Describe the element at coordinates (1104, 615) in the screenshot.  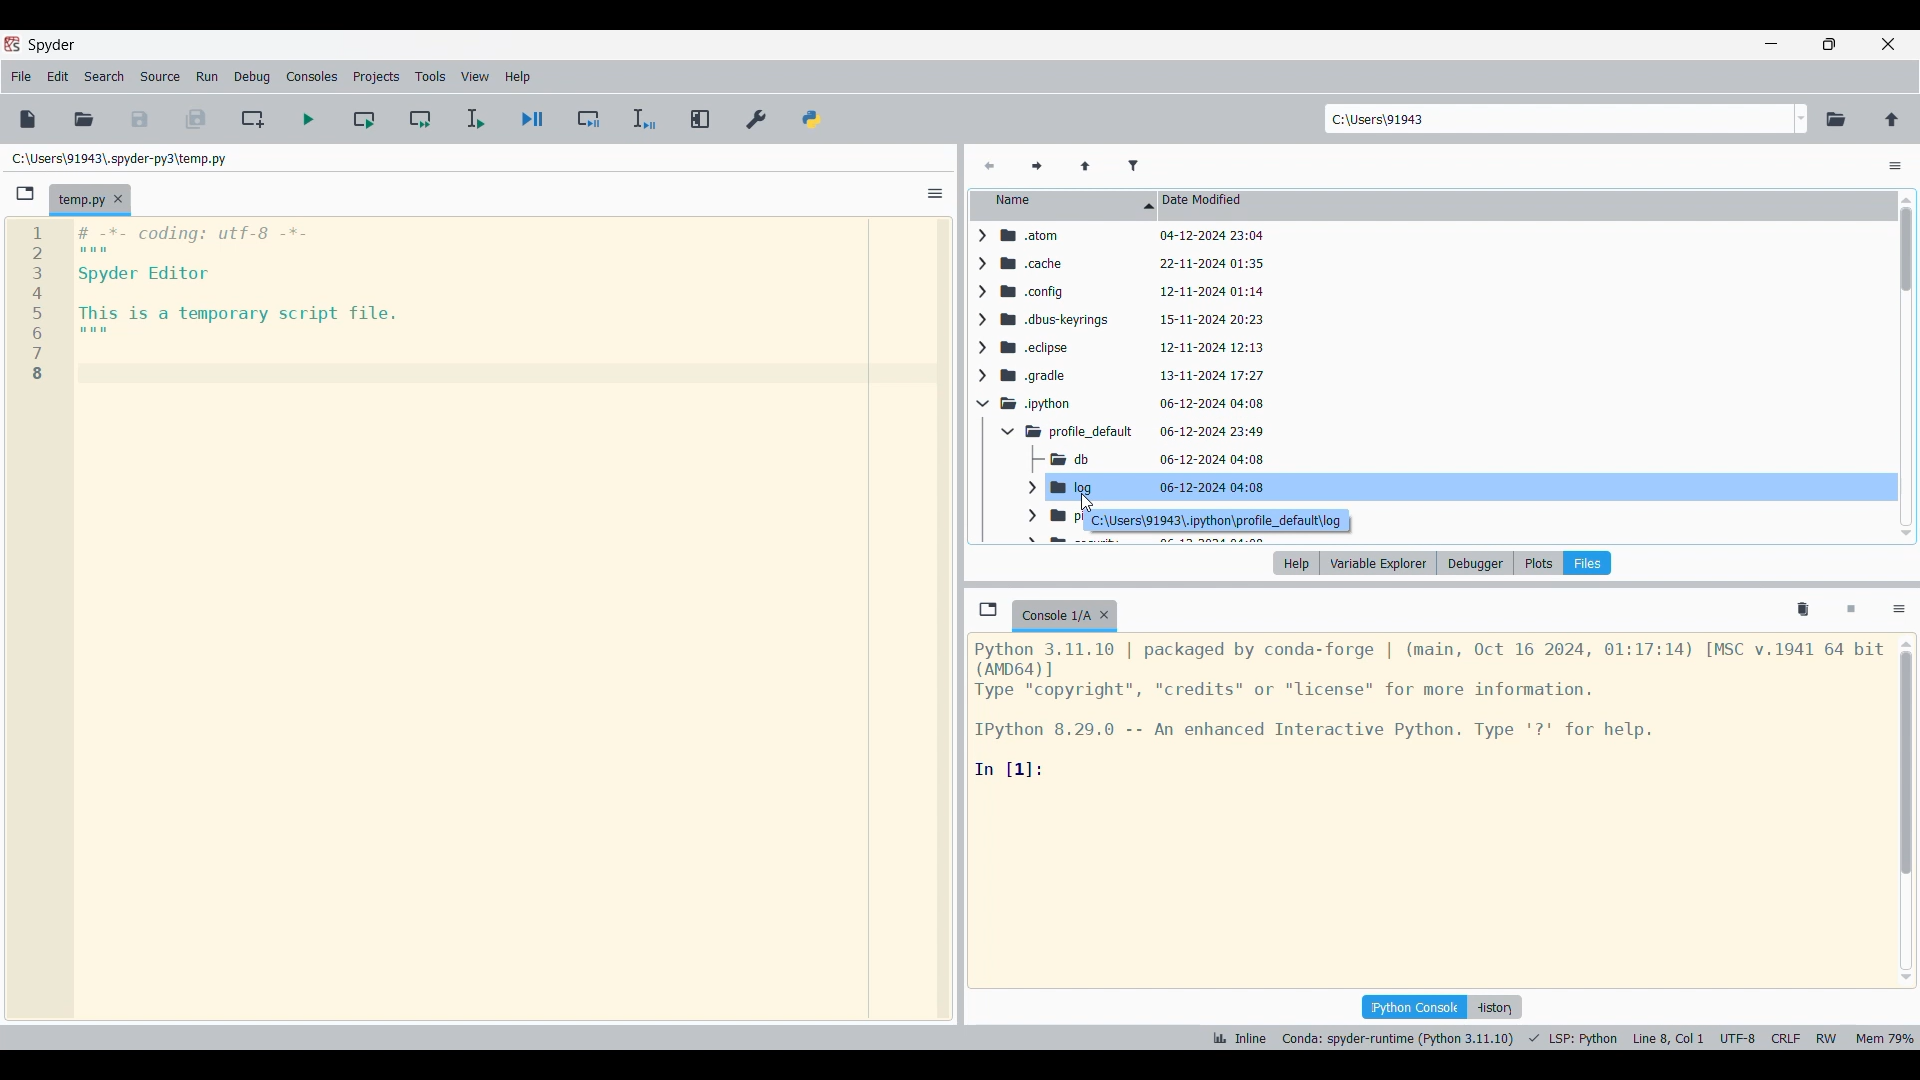
I see `Close` at that location.